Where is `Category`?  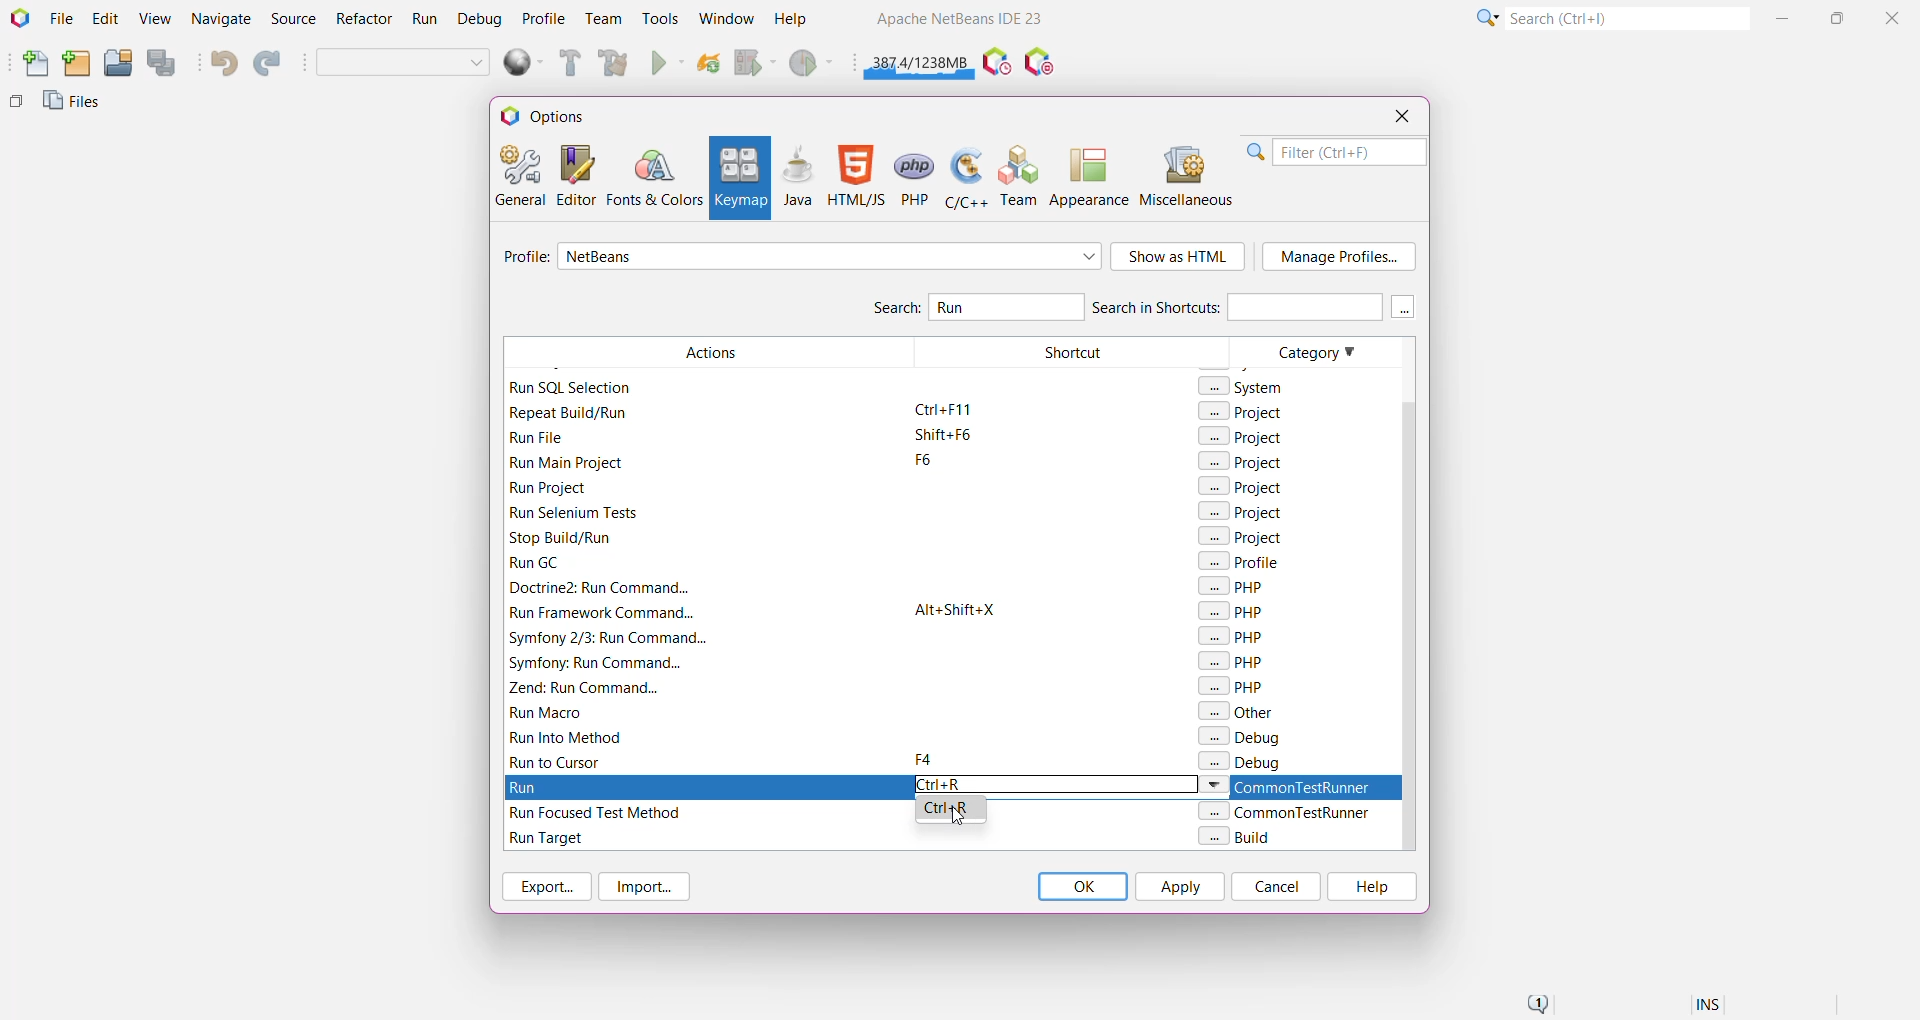
Category is located at coordinates (1310, 554).